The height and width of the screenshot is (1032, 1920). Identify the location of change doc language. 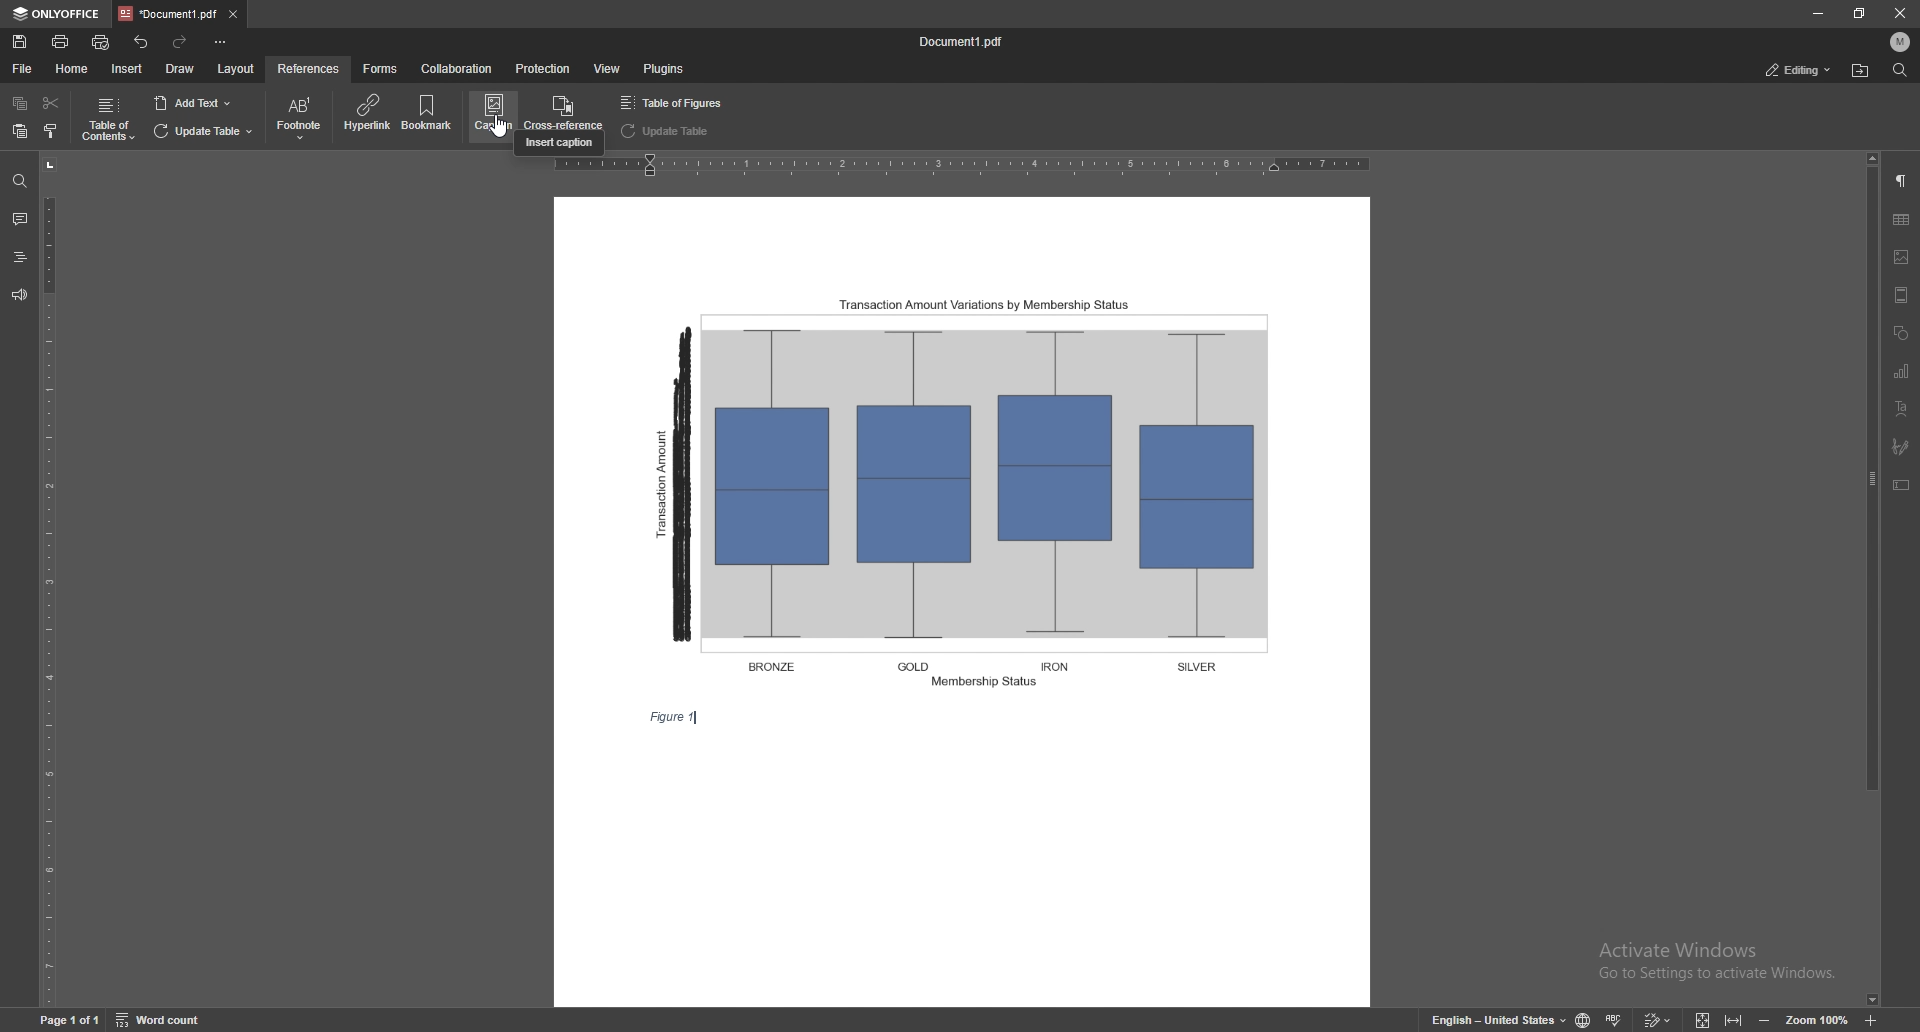
(1586, 1019).